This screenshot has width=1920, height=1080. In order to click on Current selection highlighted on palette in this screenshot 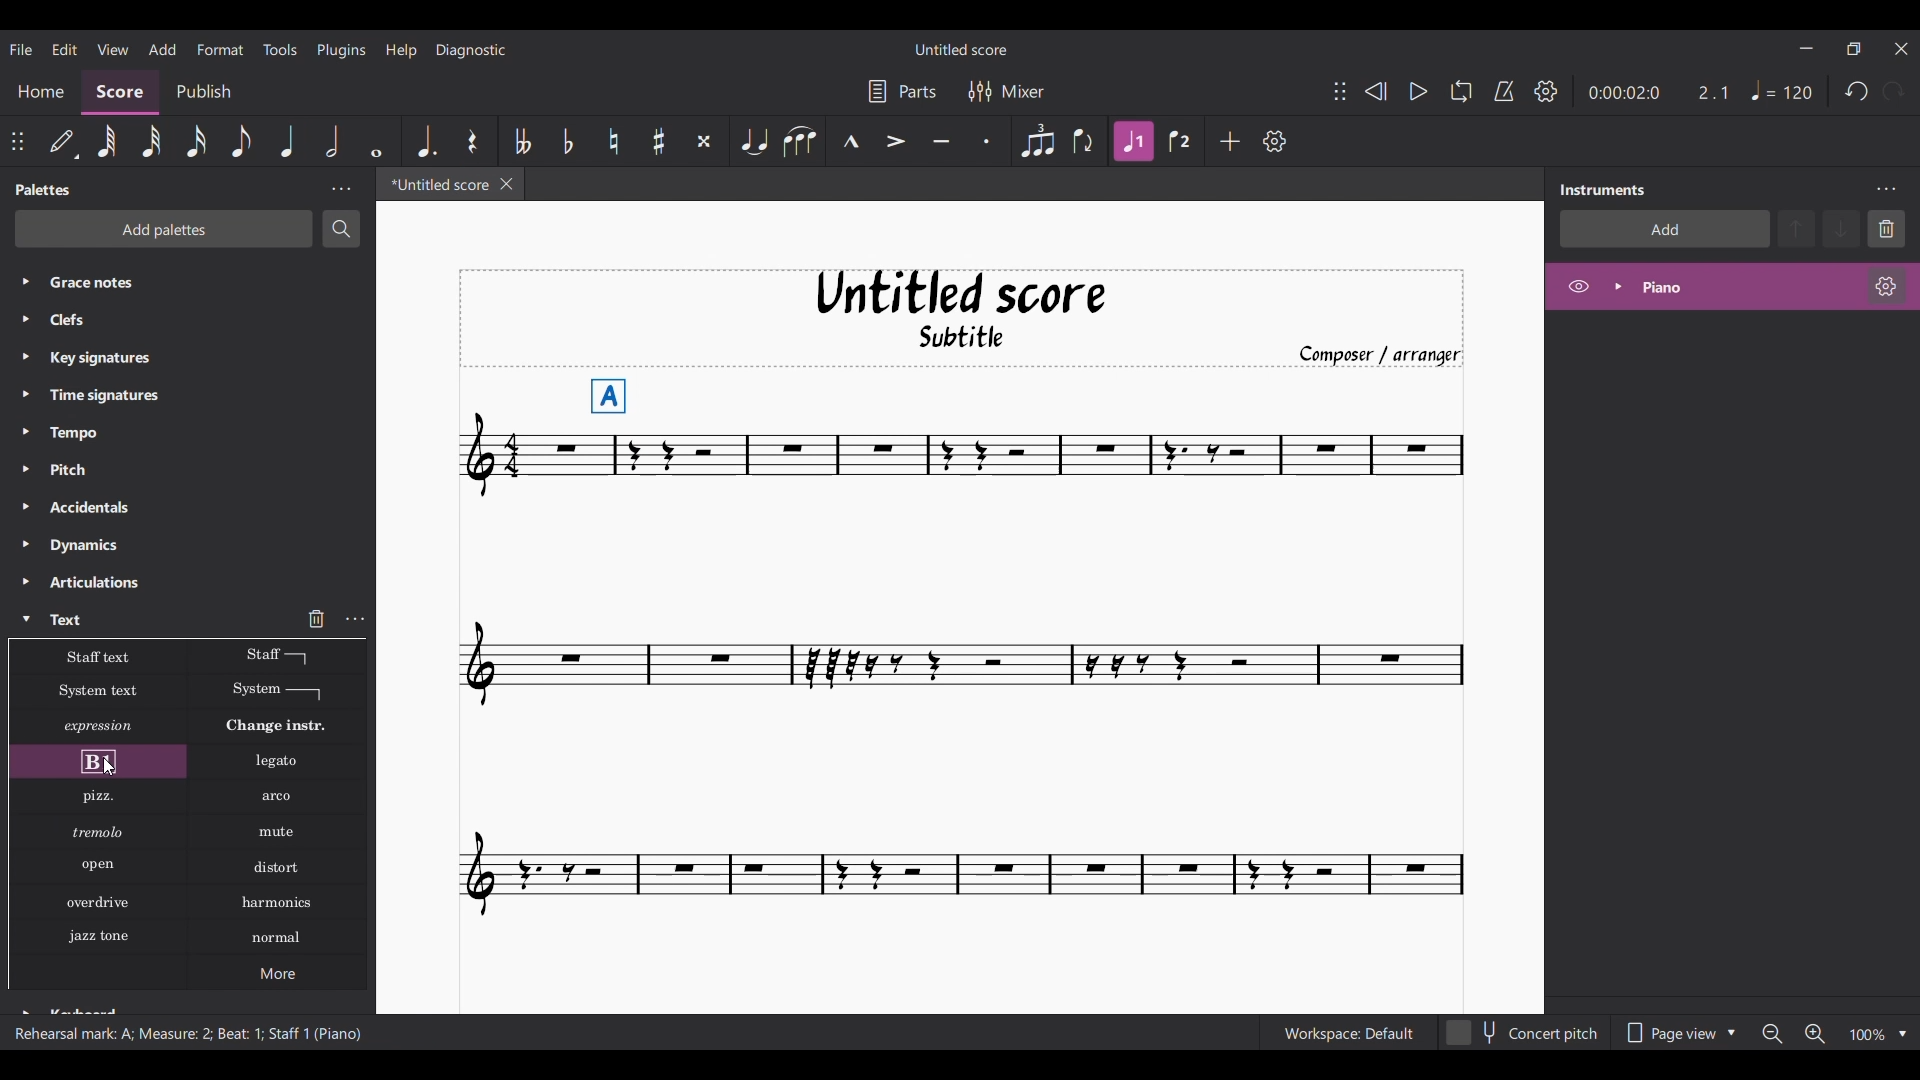, I will do `click(97, 762)`.